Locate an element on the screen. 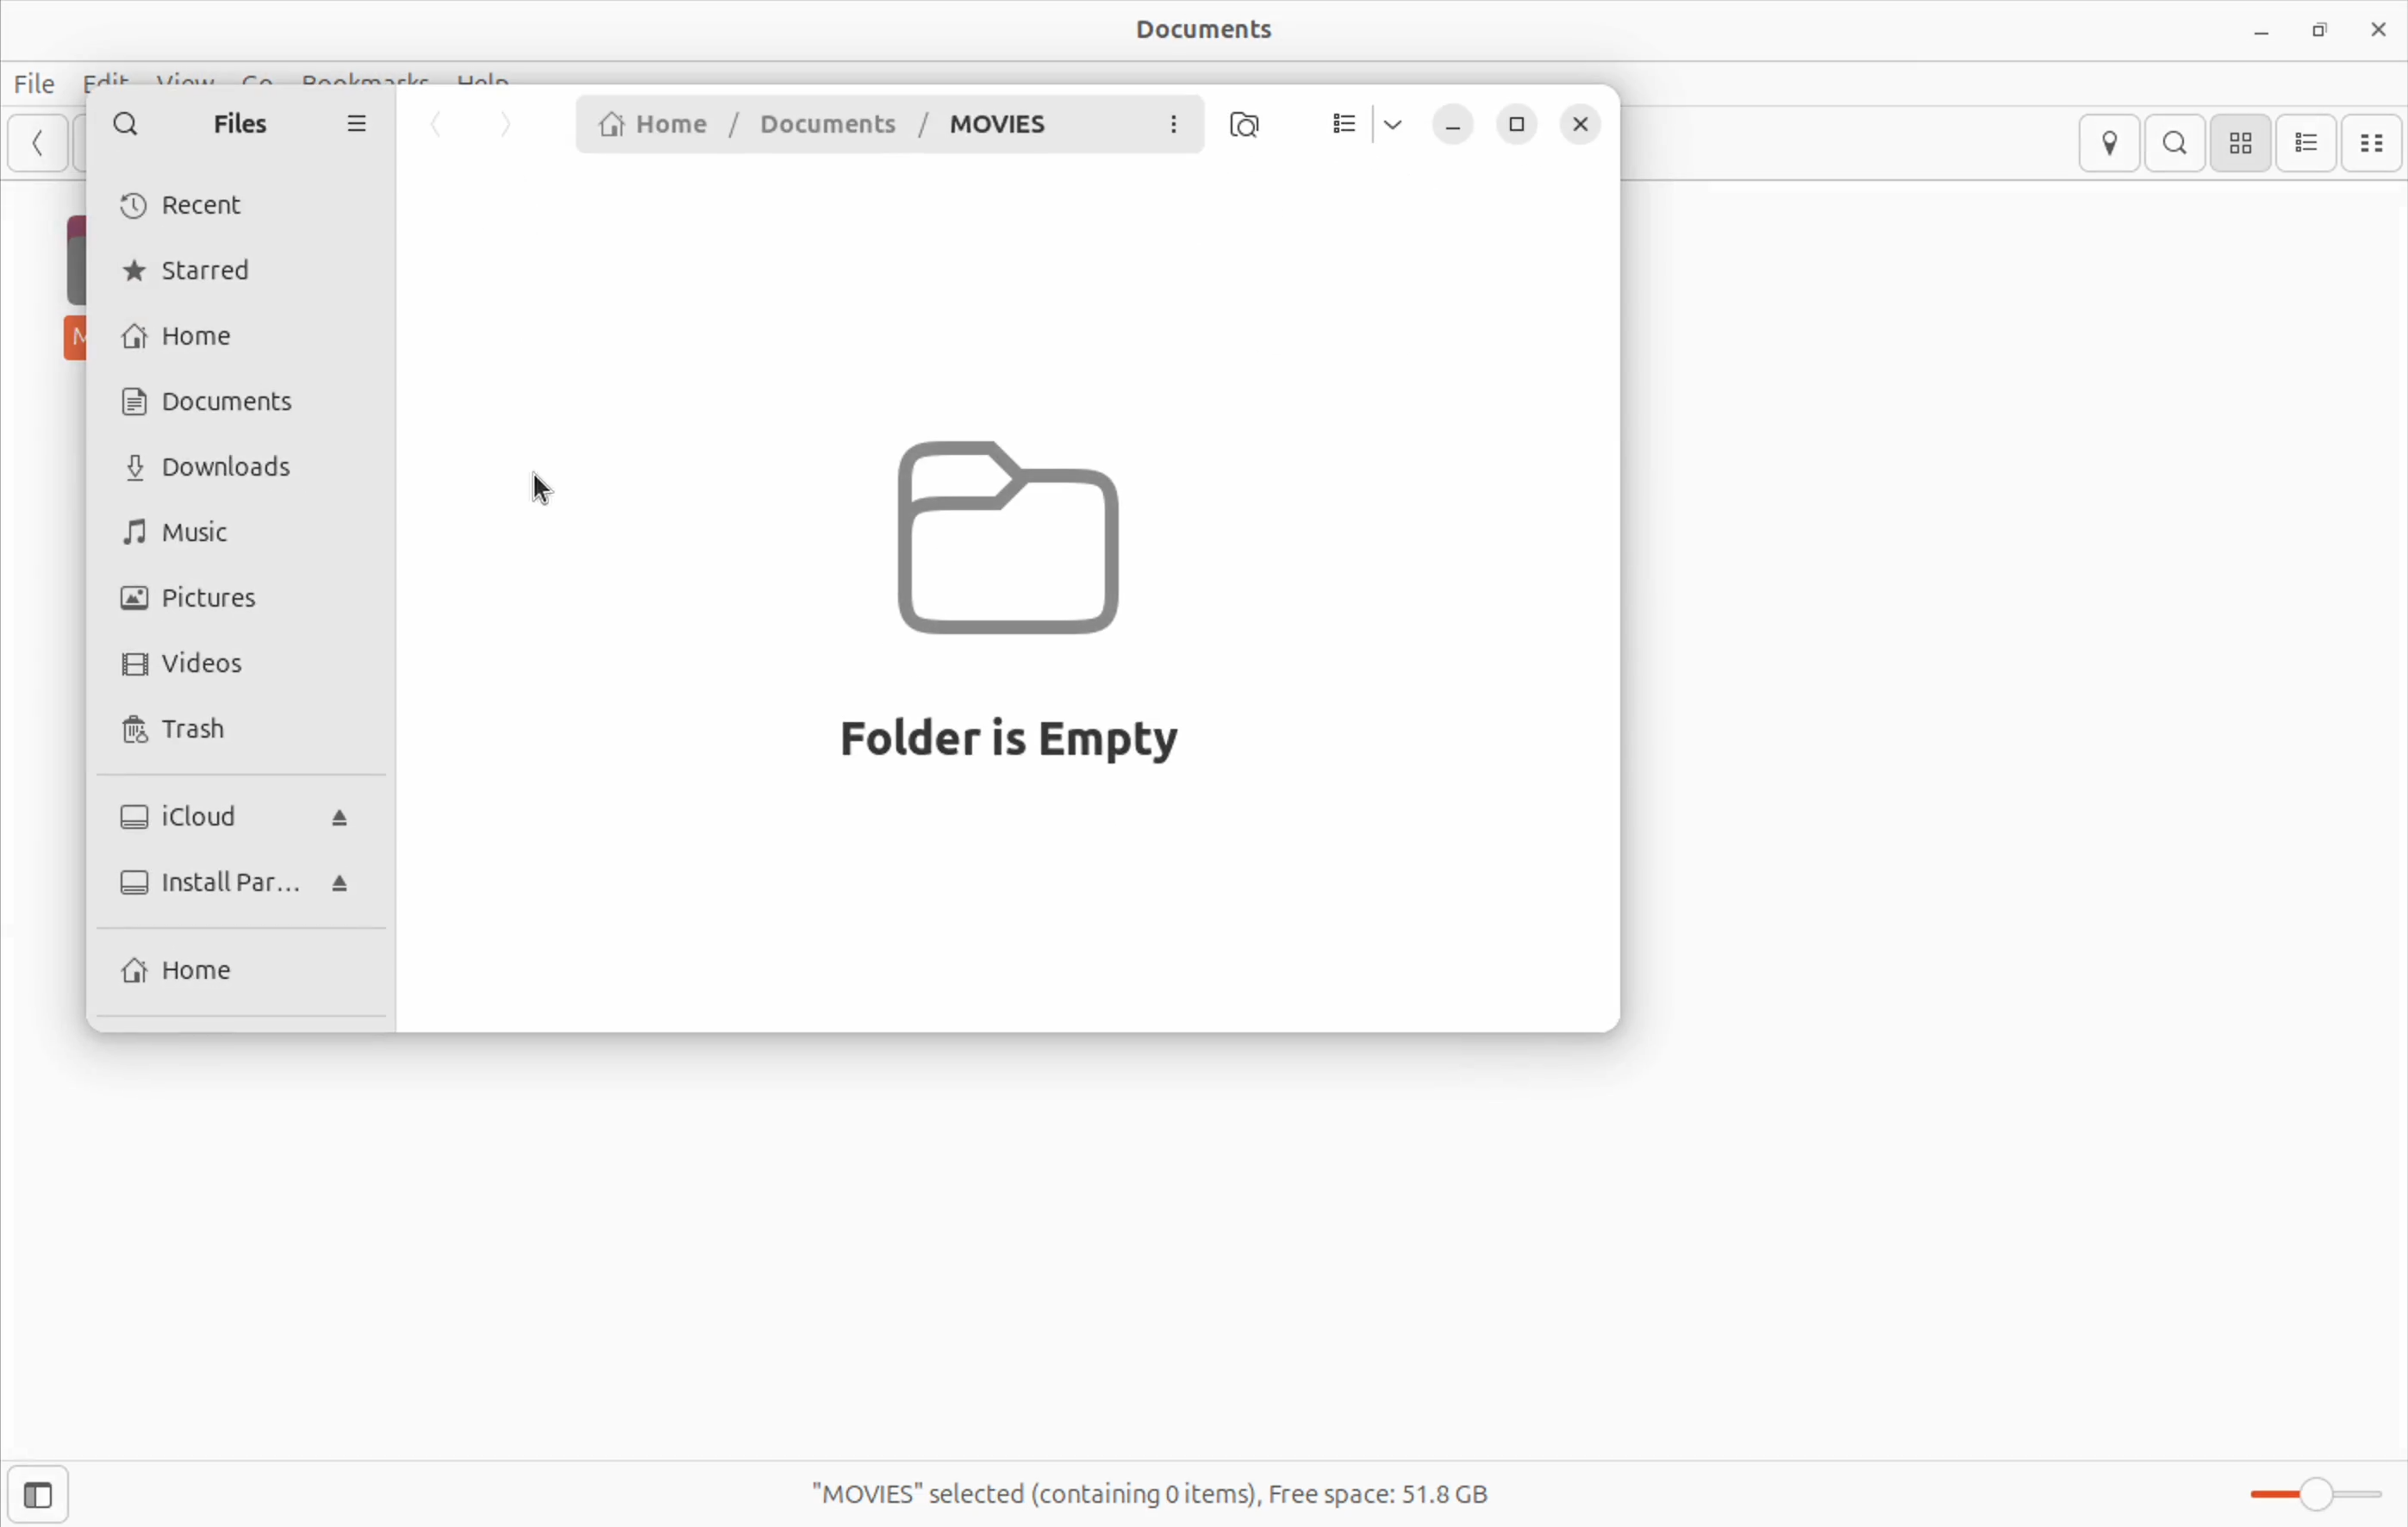 This screenshot has width=2408, height=1527. show side bar is located at coordinates (36, 1494).